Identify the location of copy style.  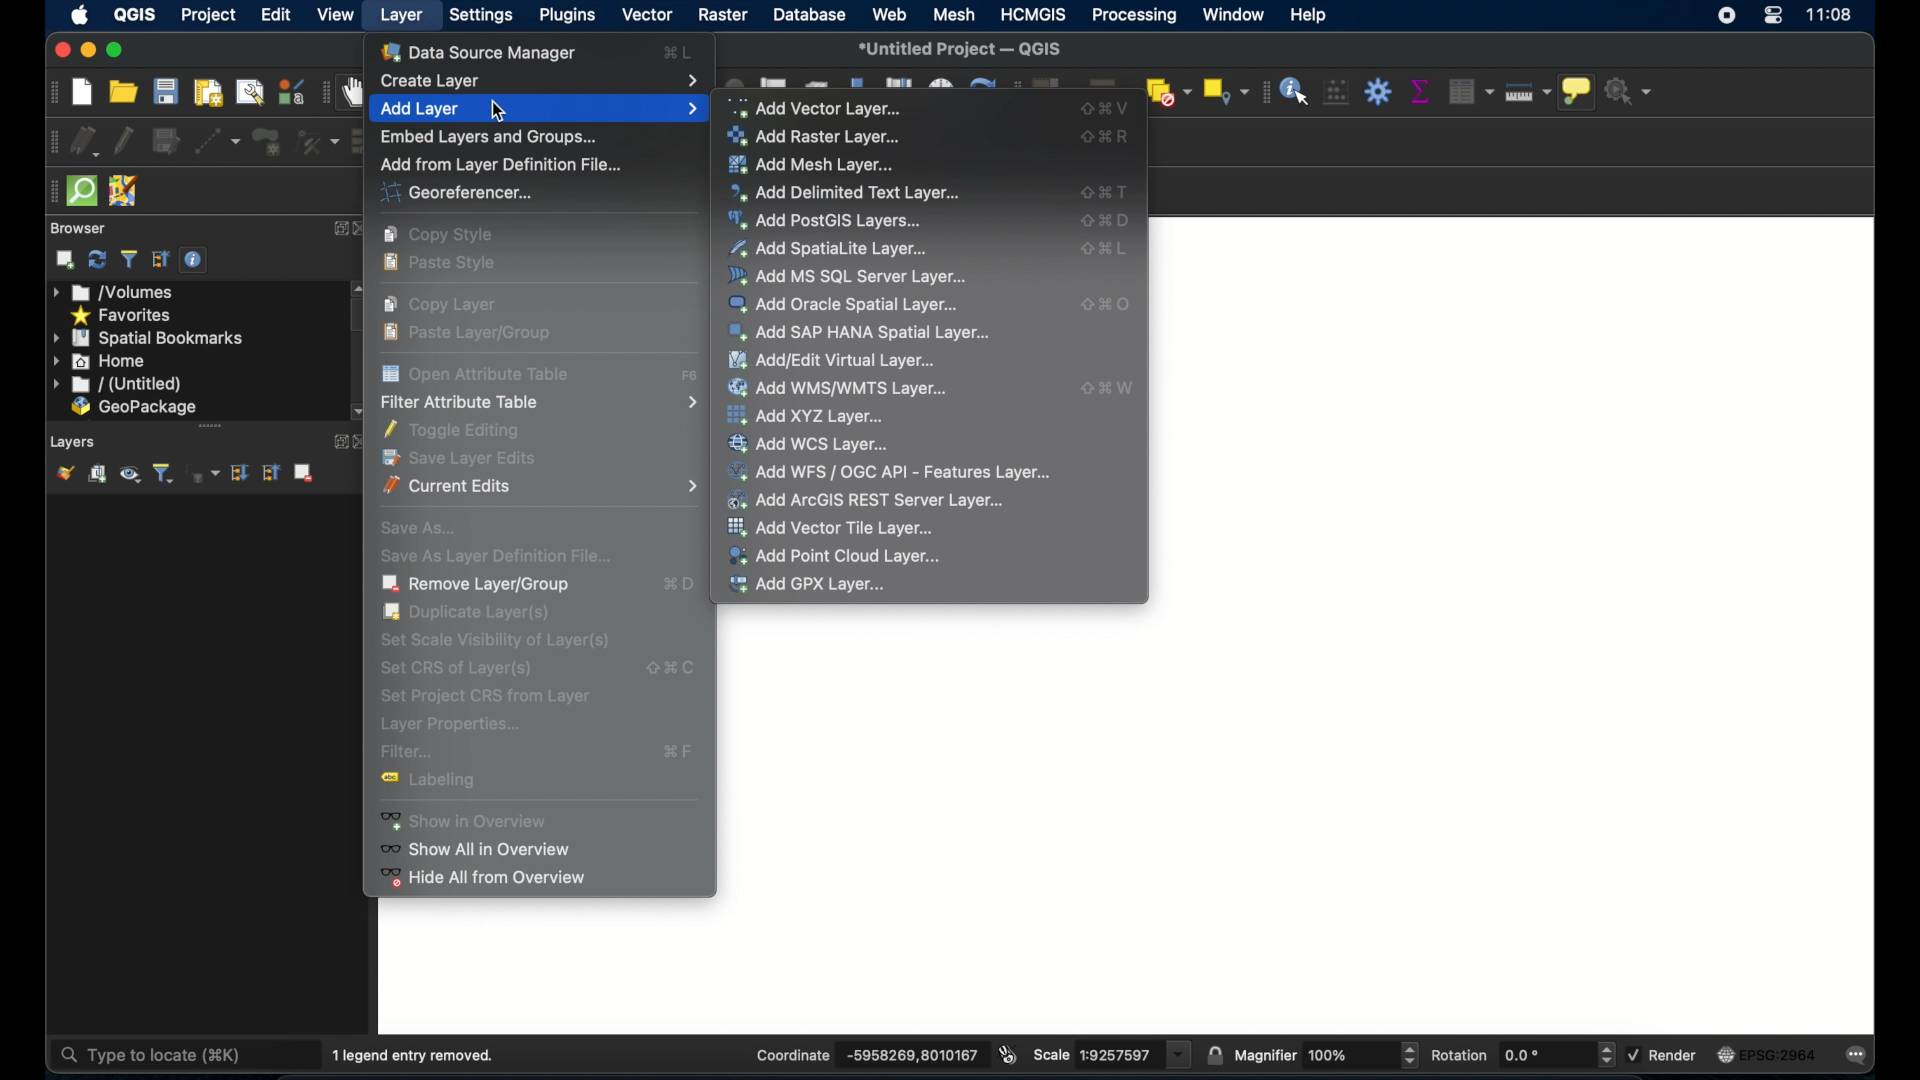
(442, 235).